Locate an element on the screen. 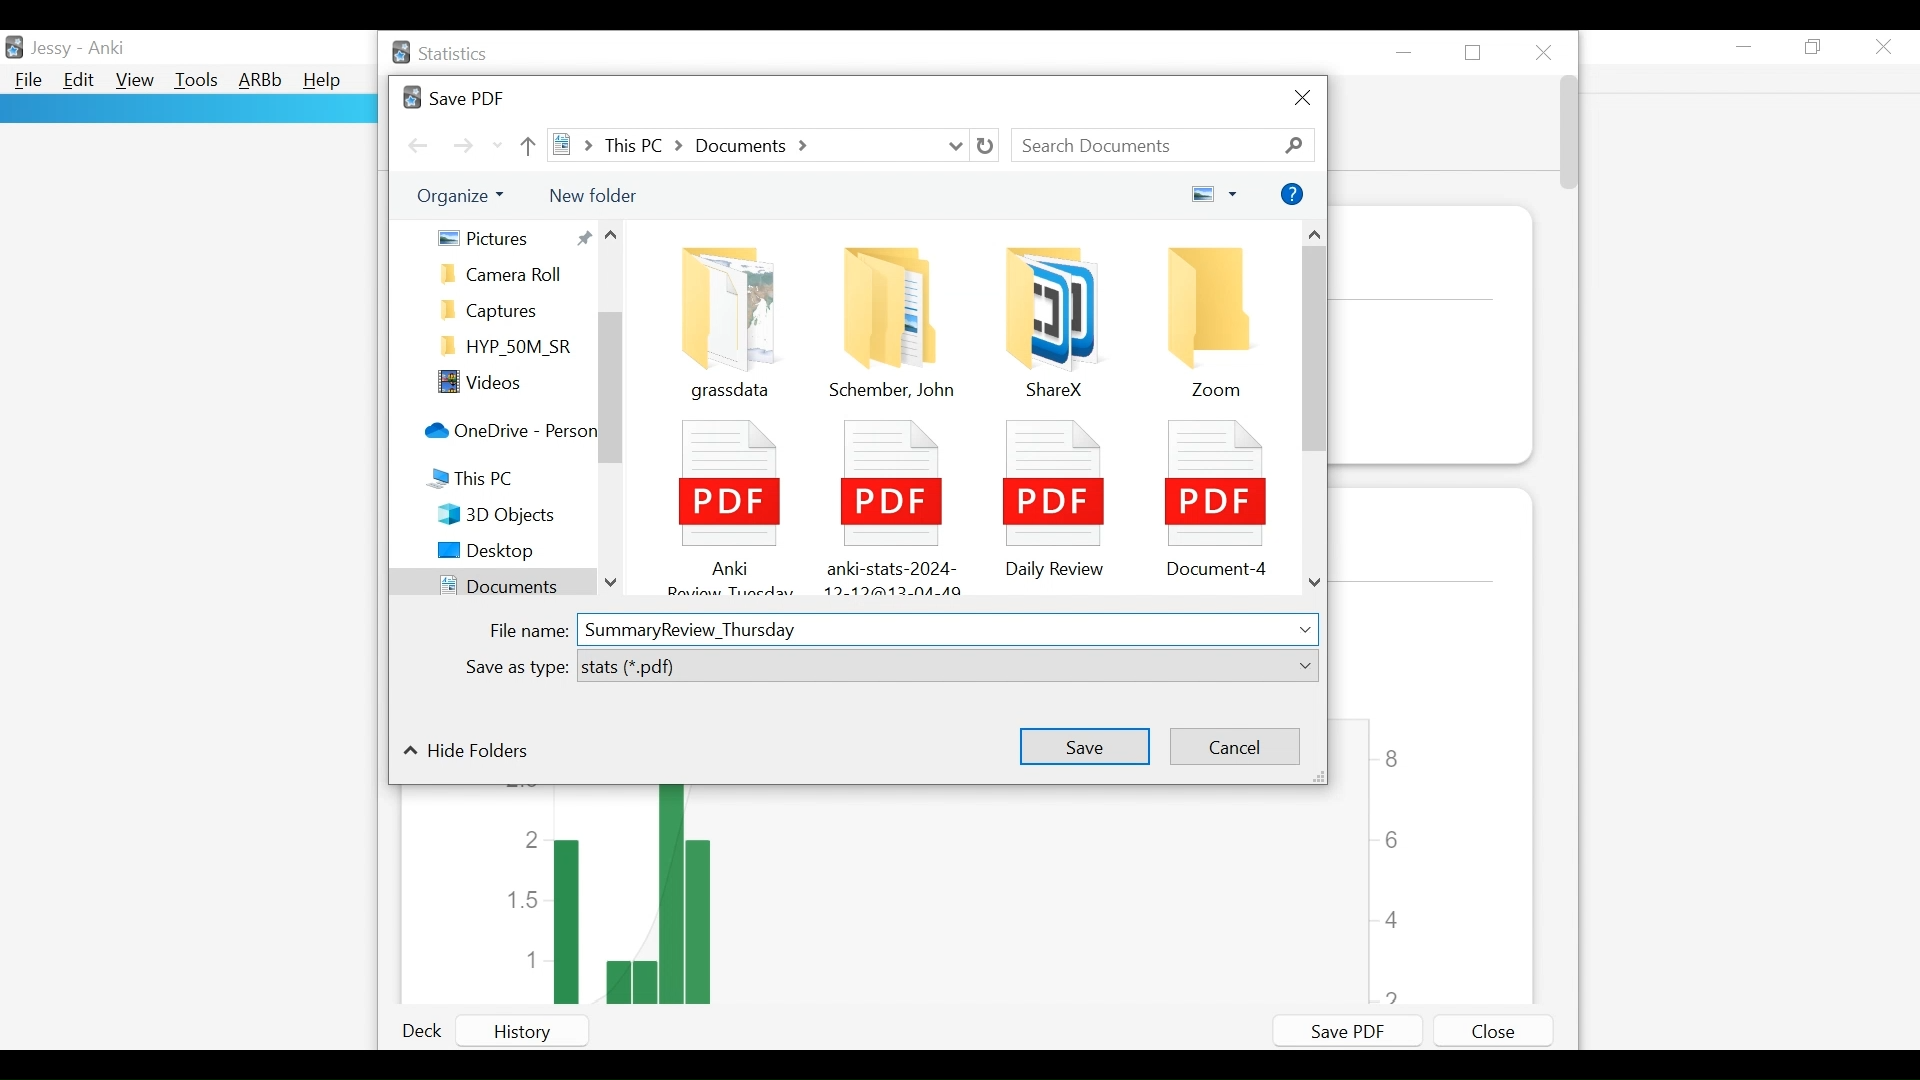 The image size is (1920, 1080). Restore is located at coordinates (1816, 48).